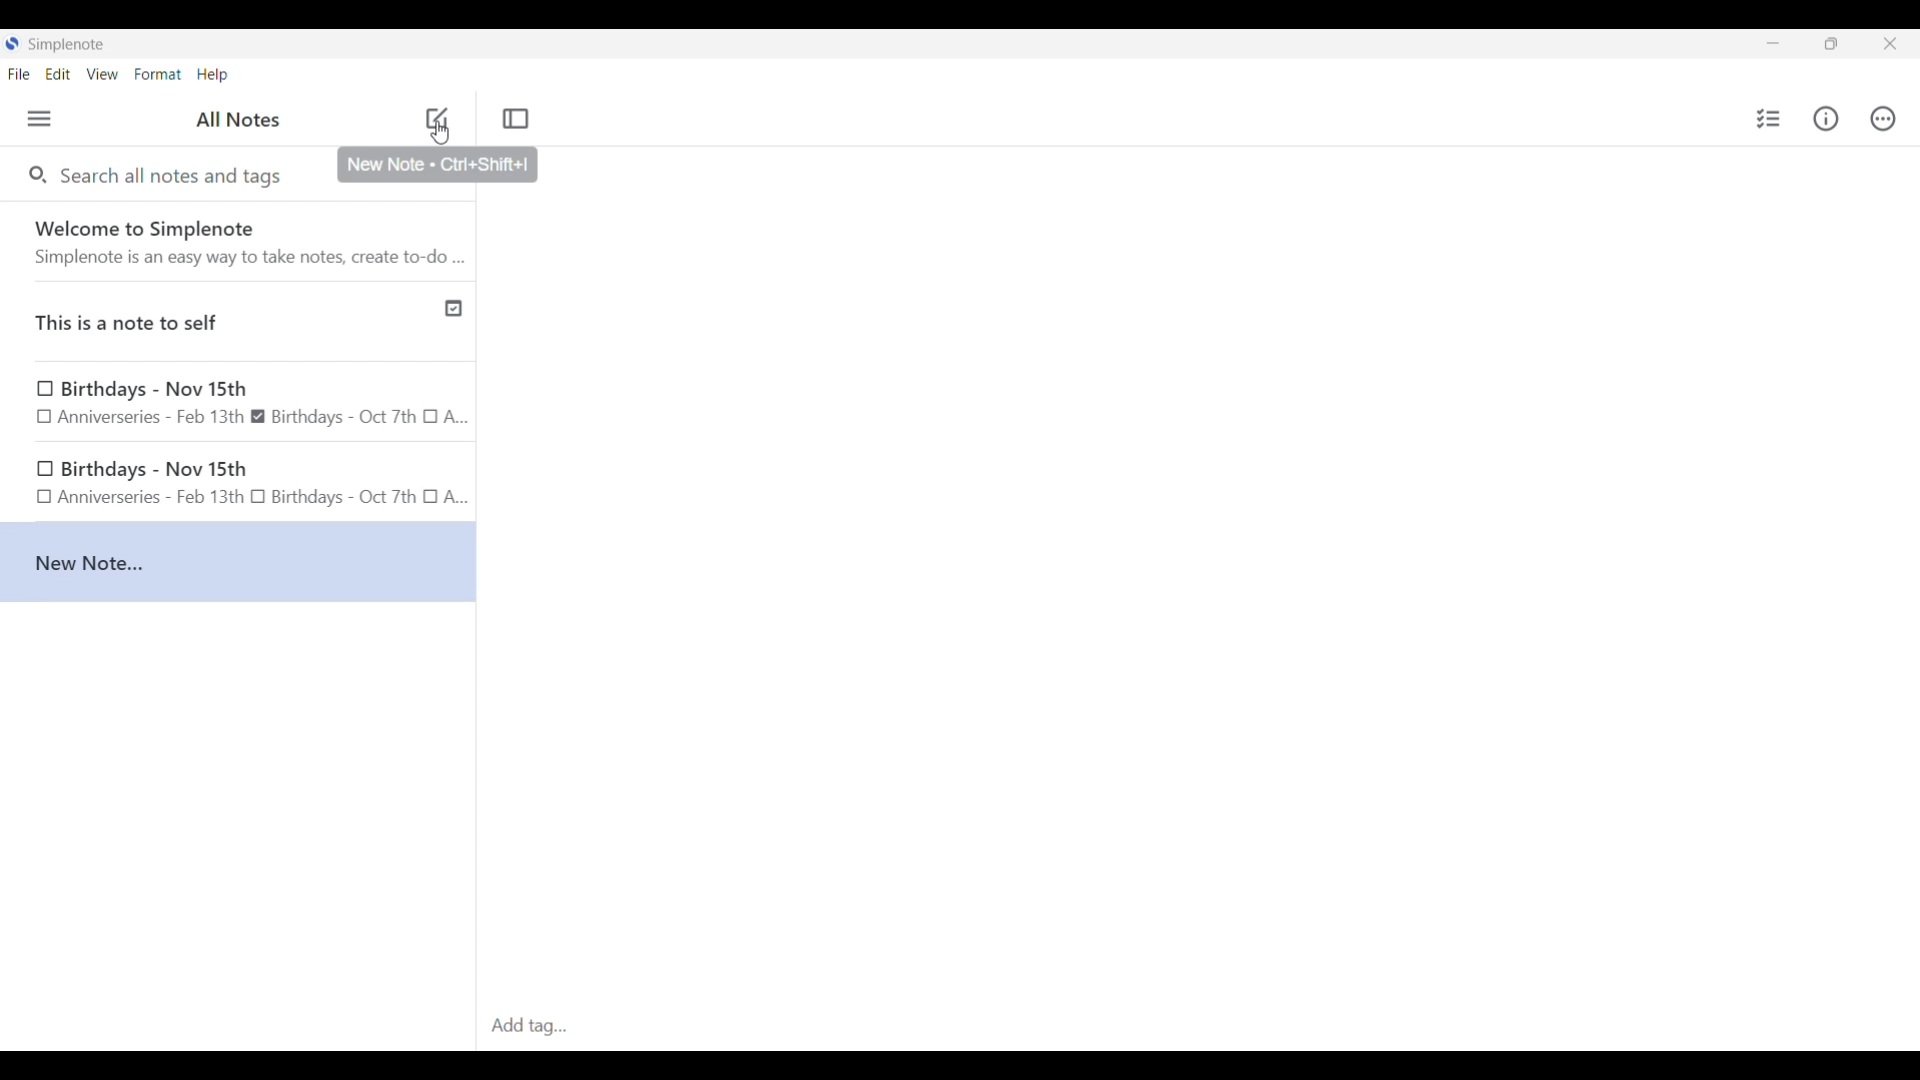 Image resolution: width=1920 pixels, height=1080 pixels. Describe the element at coordinates (238, 120) in the screenshot. I see `Title of left side panel` at that location.